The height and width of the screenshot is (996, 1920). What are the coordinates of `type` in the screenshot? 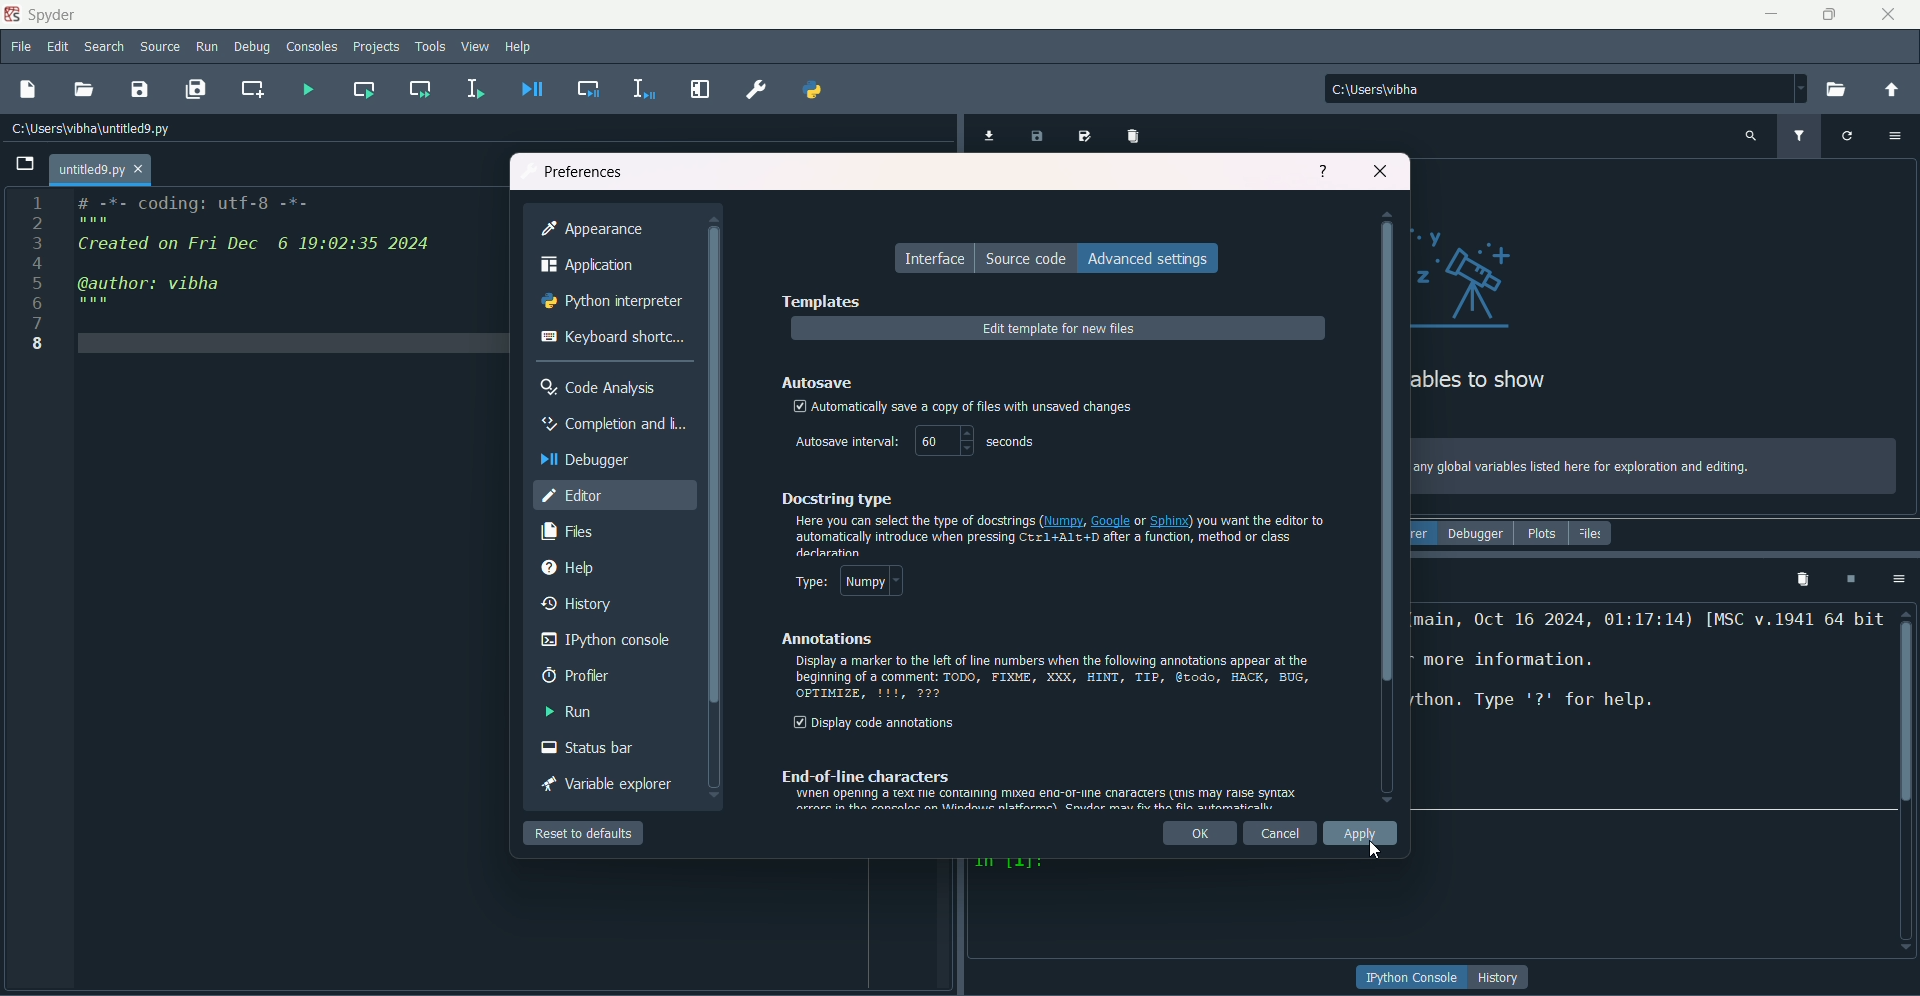 It's located at (844, 581).